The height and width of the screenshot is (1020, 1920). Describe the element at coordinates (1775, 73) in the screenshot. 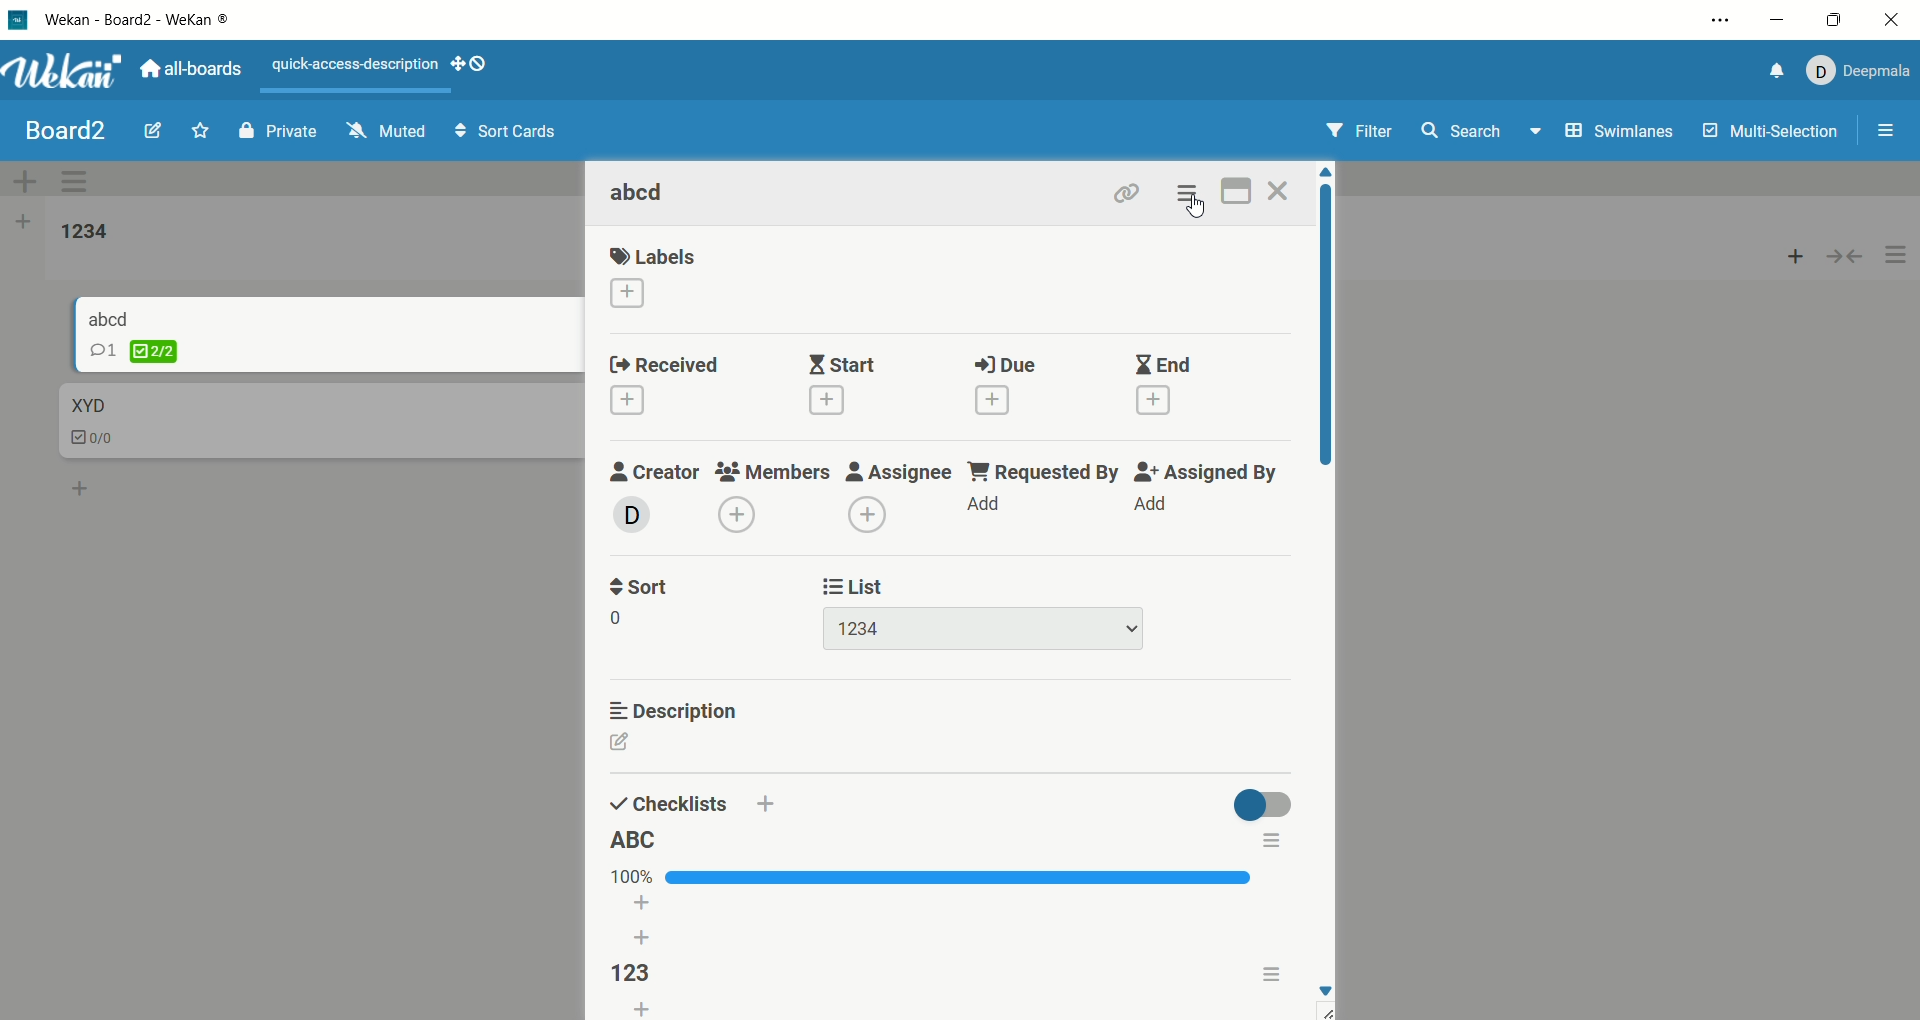

I see `notification` at that location.